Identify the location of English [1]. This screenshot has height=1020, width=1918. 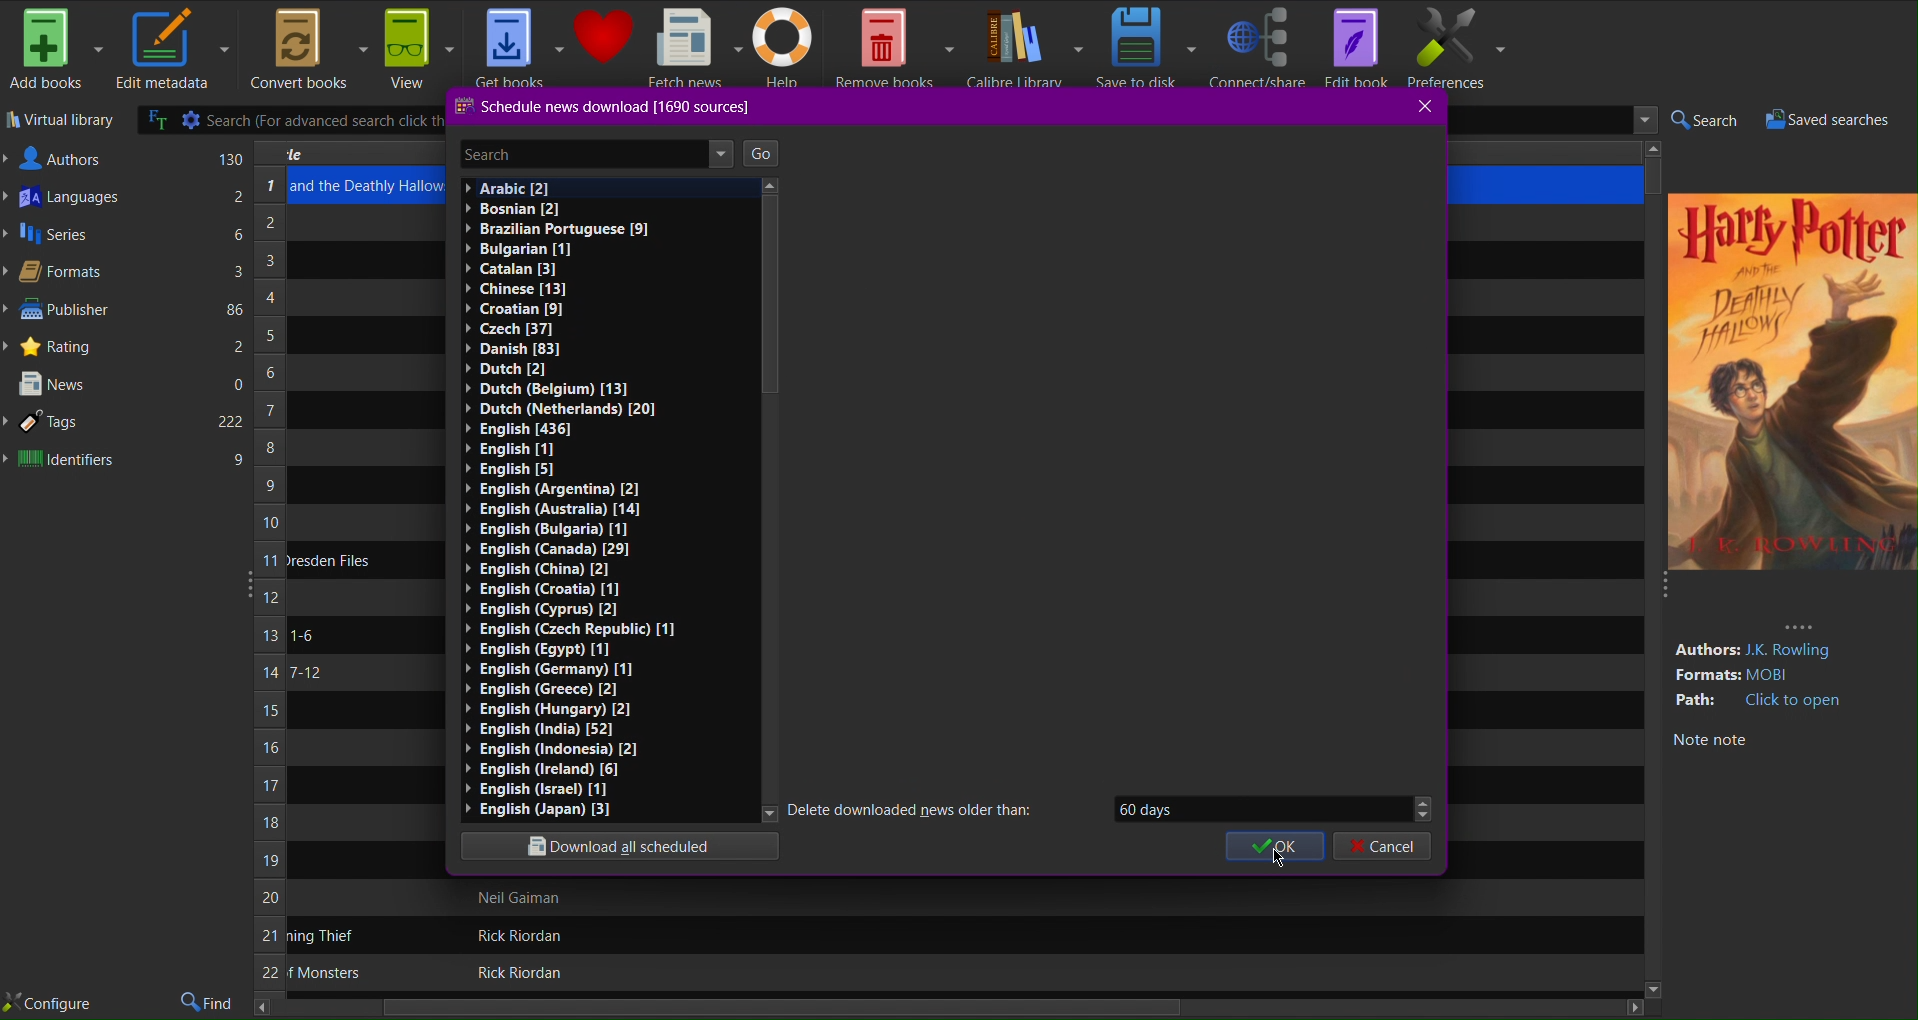
(507, 450).